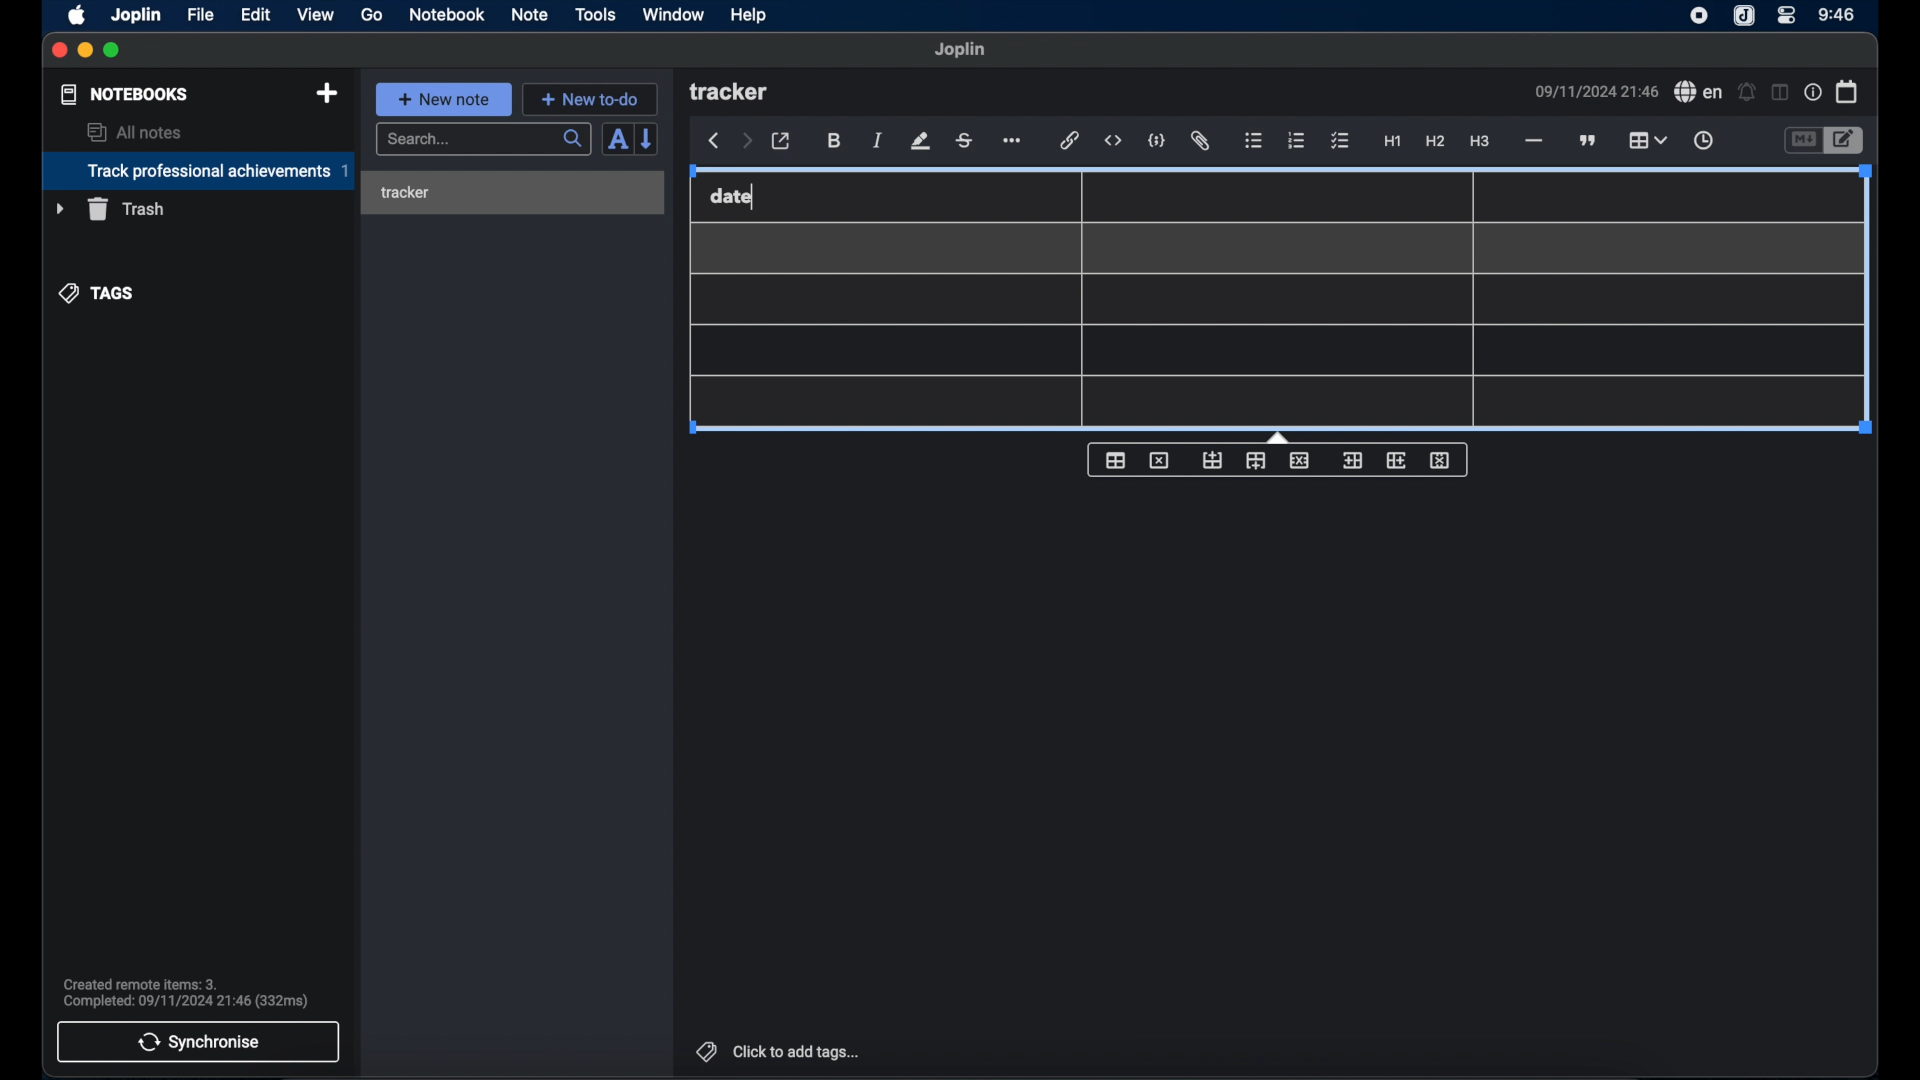  What do you see at coordinates (615, 141) in the screenshot?
I see `toggle sort order field` at bounding box center [615, 141].